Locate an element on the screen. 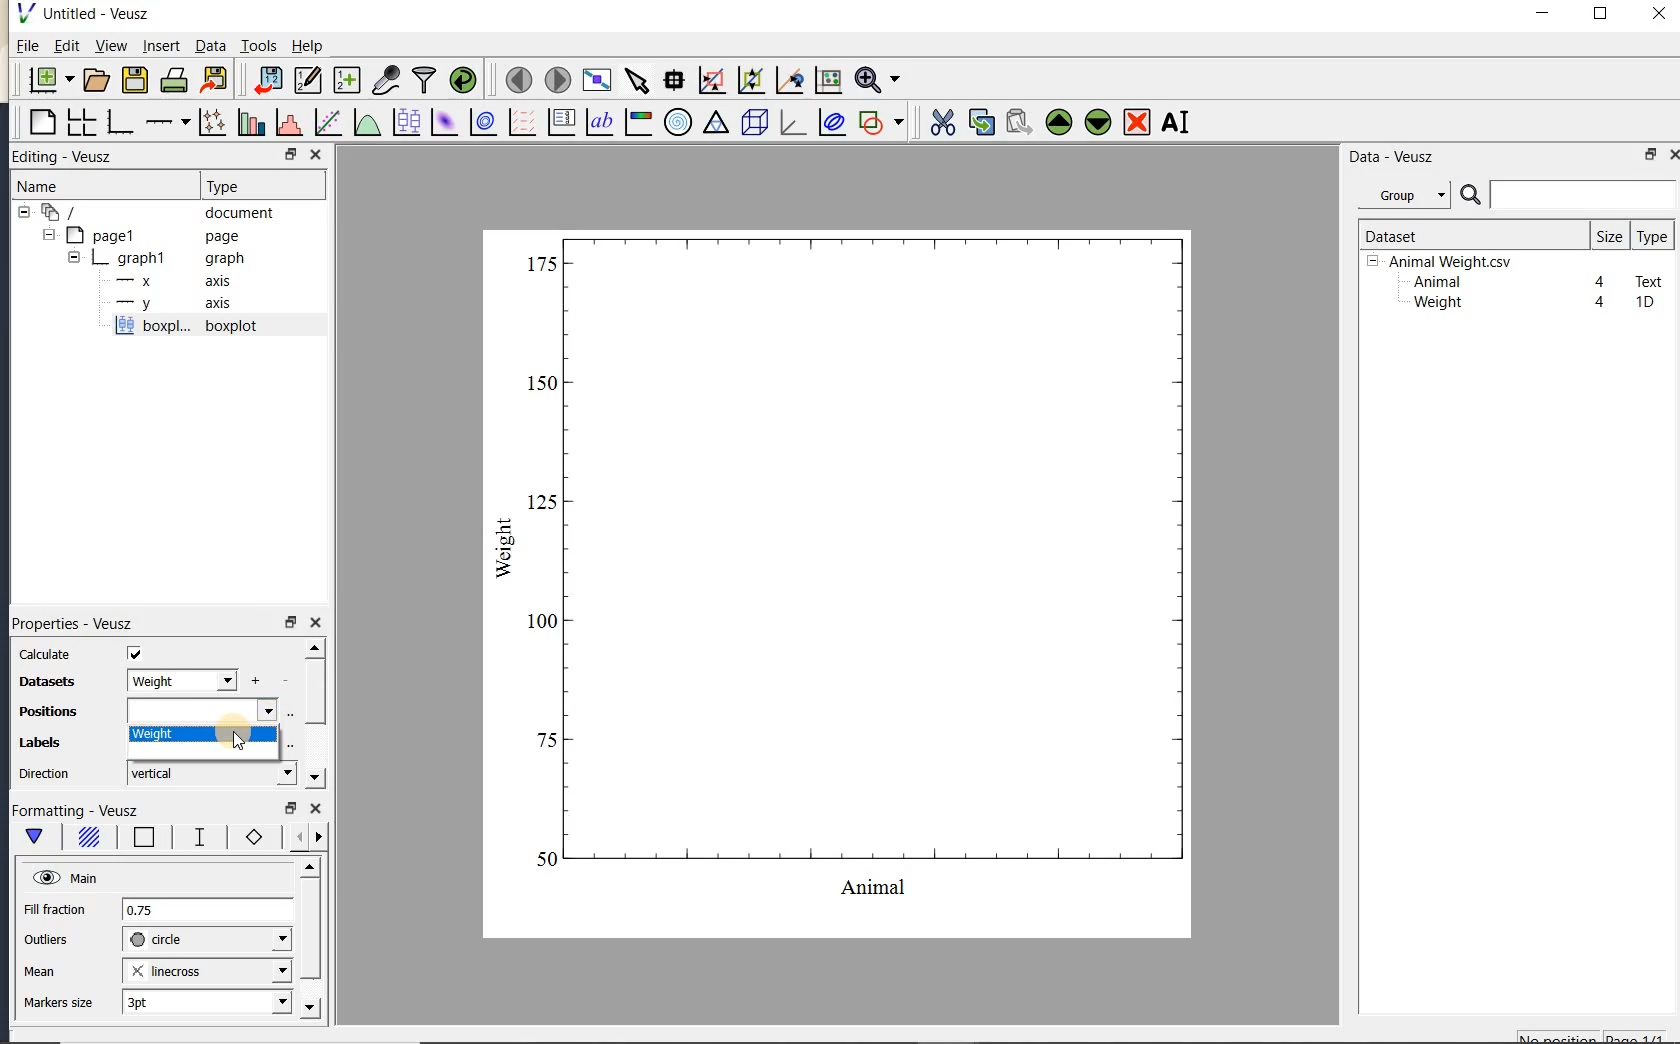  edit and enter new datasets is located at coordinates (307, 80).